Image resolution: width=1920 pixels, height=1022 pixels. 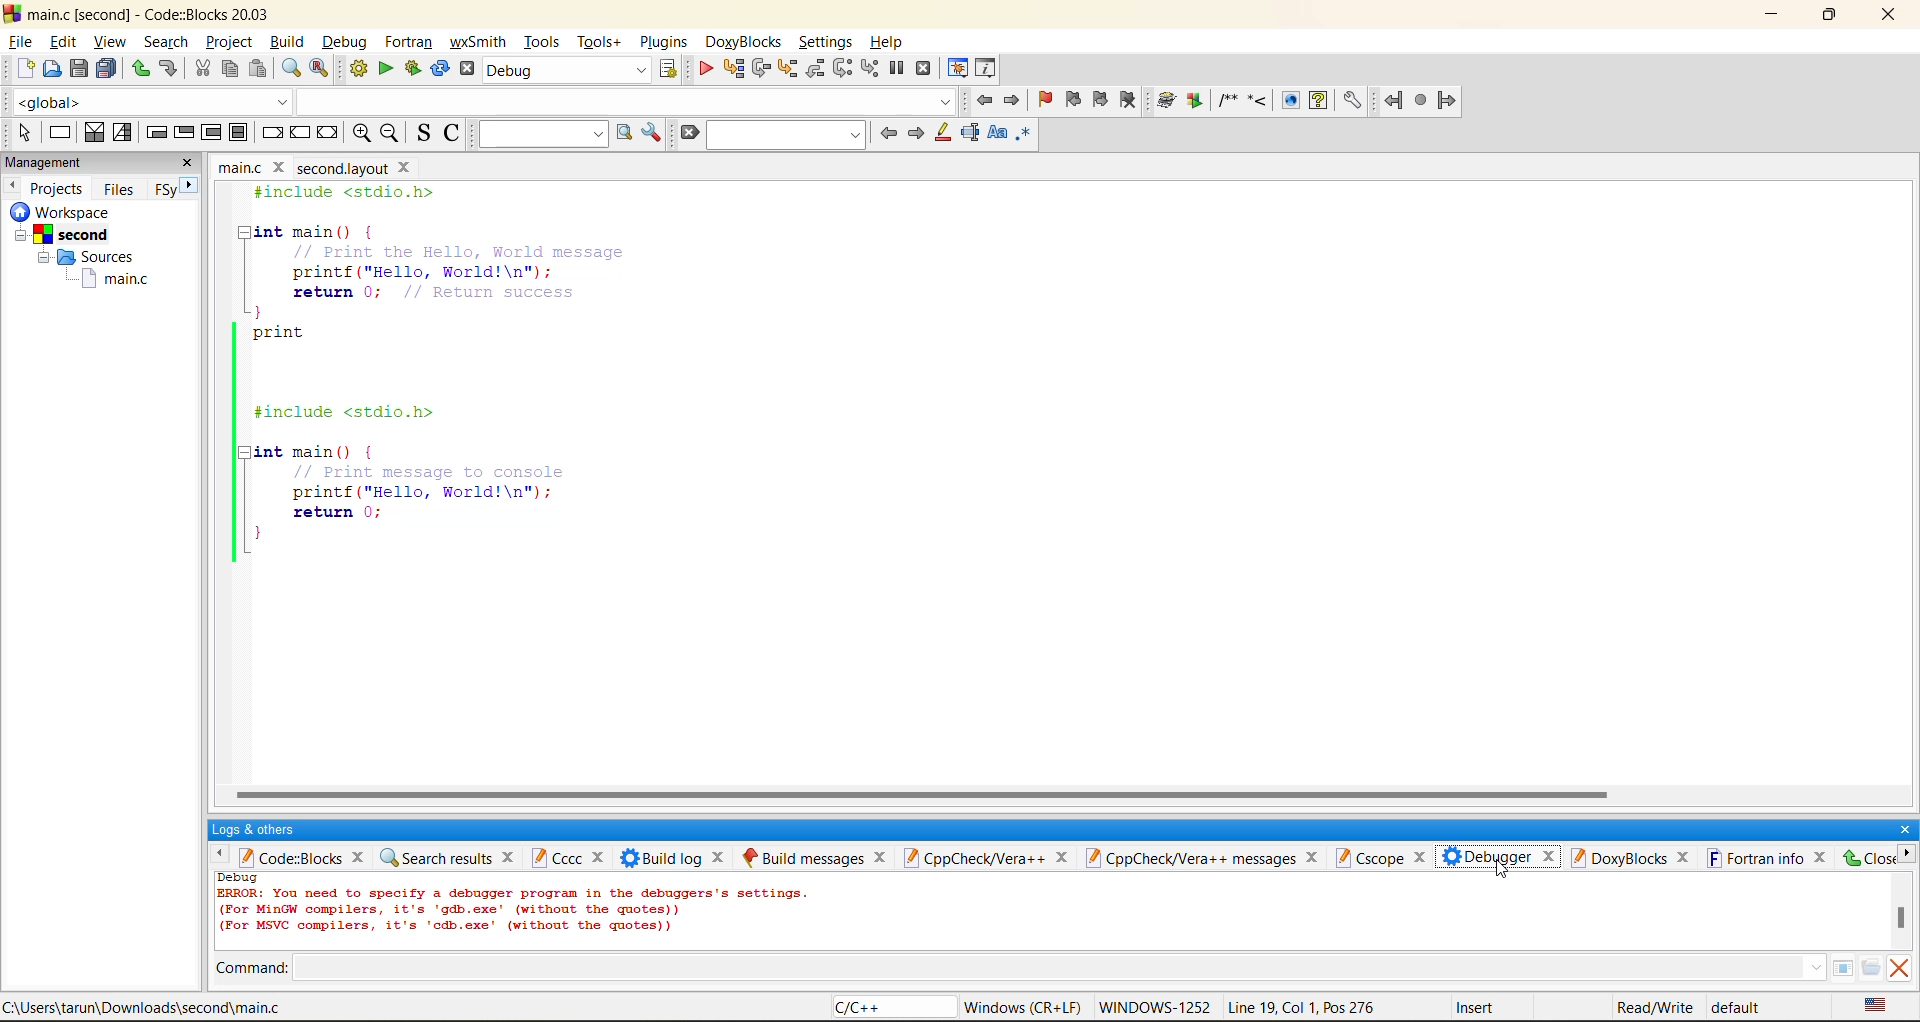 I want to click on left menu, so click(x=218, y=858).